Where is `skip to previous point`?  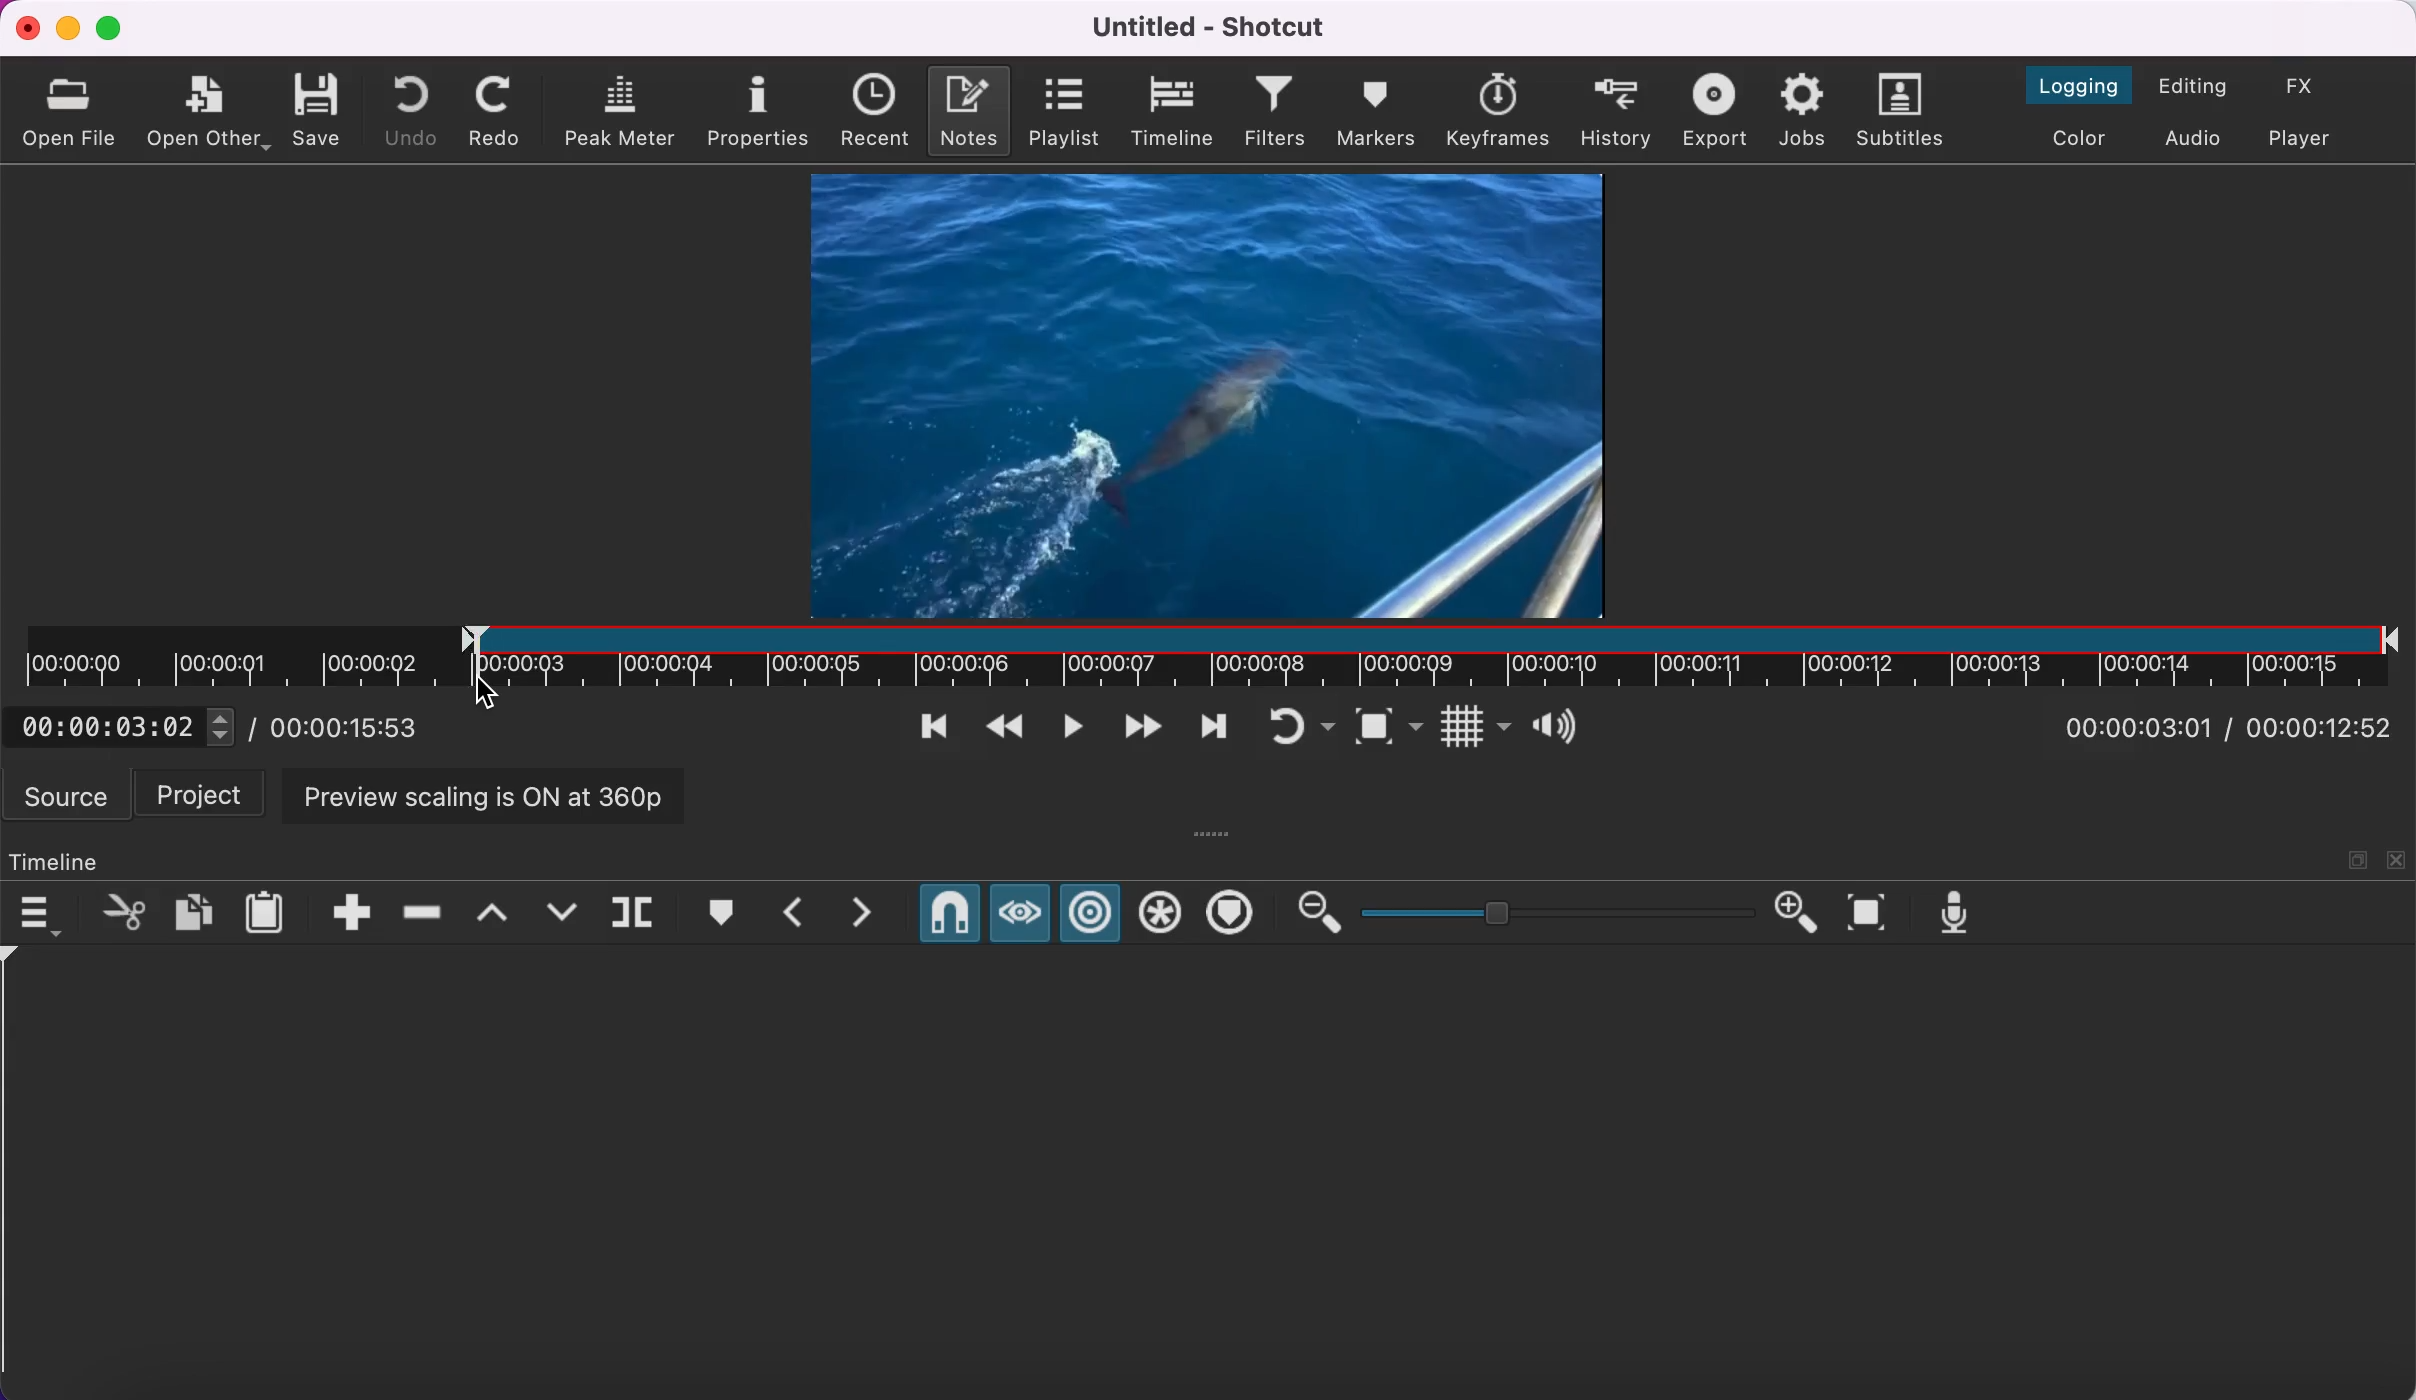 skip to previous point is located at coordinates (933, 723).